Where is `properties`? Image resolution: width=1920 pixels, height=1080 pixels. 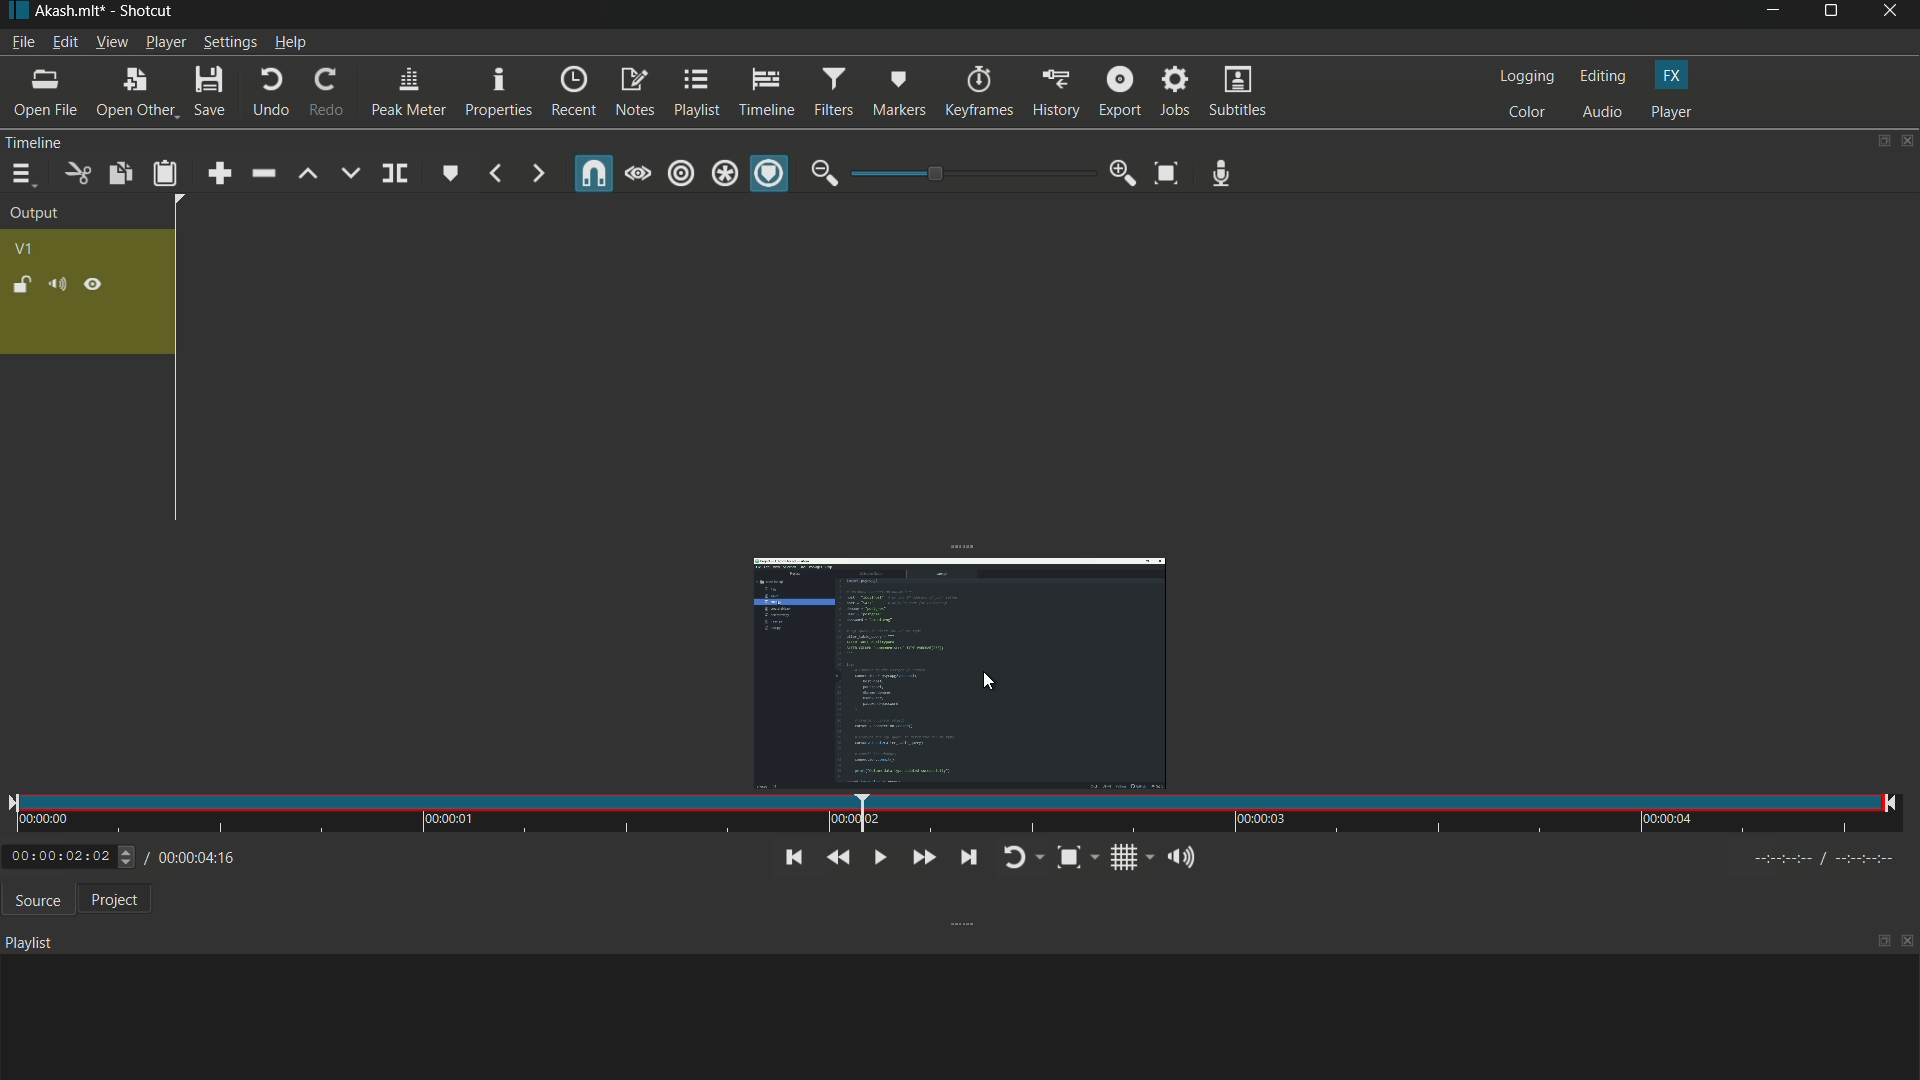
properties is located at coordinates (496, 92).